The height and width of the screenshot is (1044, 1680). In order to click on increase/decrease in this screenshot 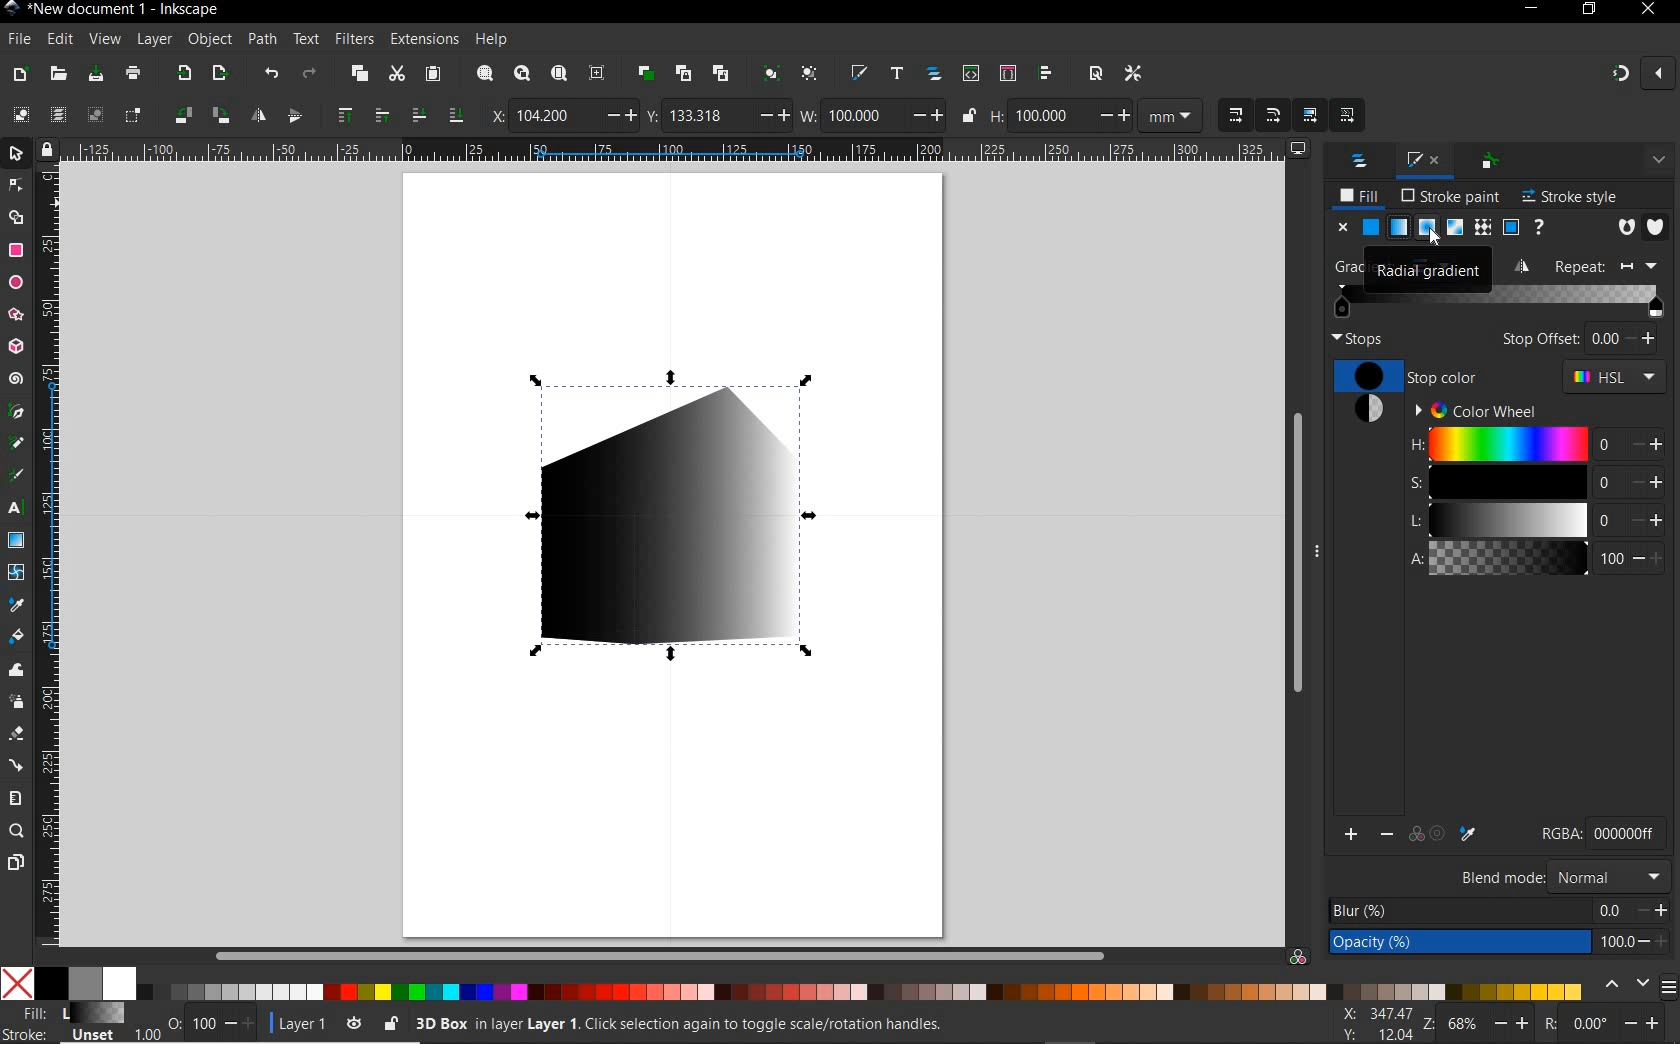, I will do `click(1646, 1023)`.